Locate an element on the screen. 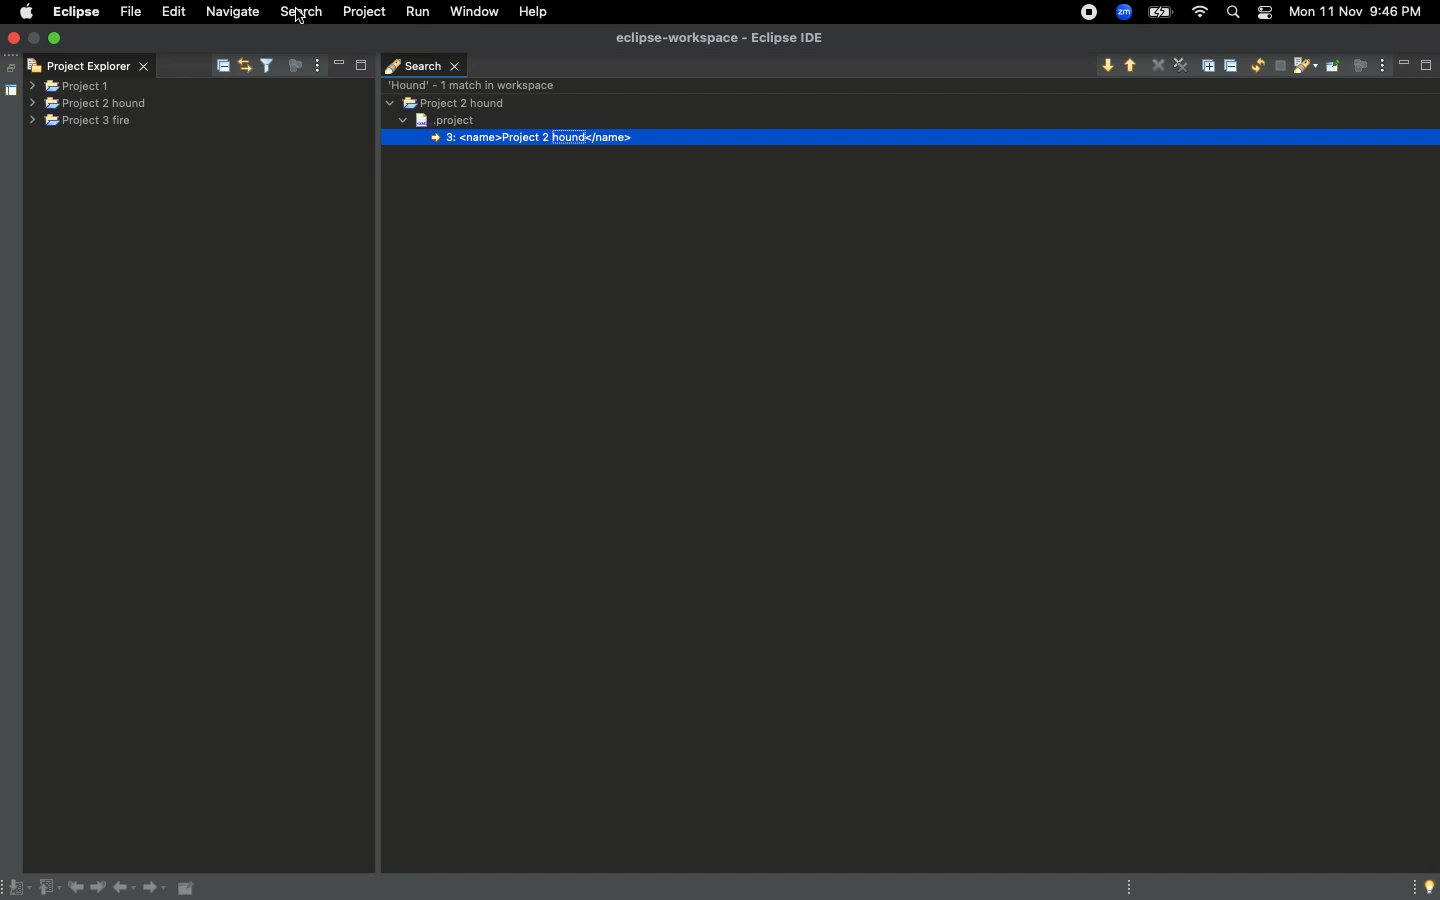 This screenshot has width=1440, height=900. minimise is located at coordinates (36, 39).